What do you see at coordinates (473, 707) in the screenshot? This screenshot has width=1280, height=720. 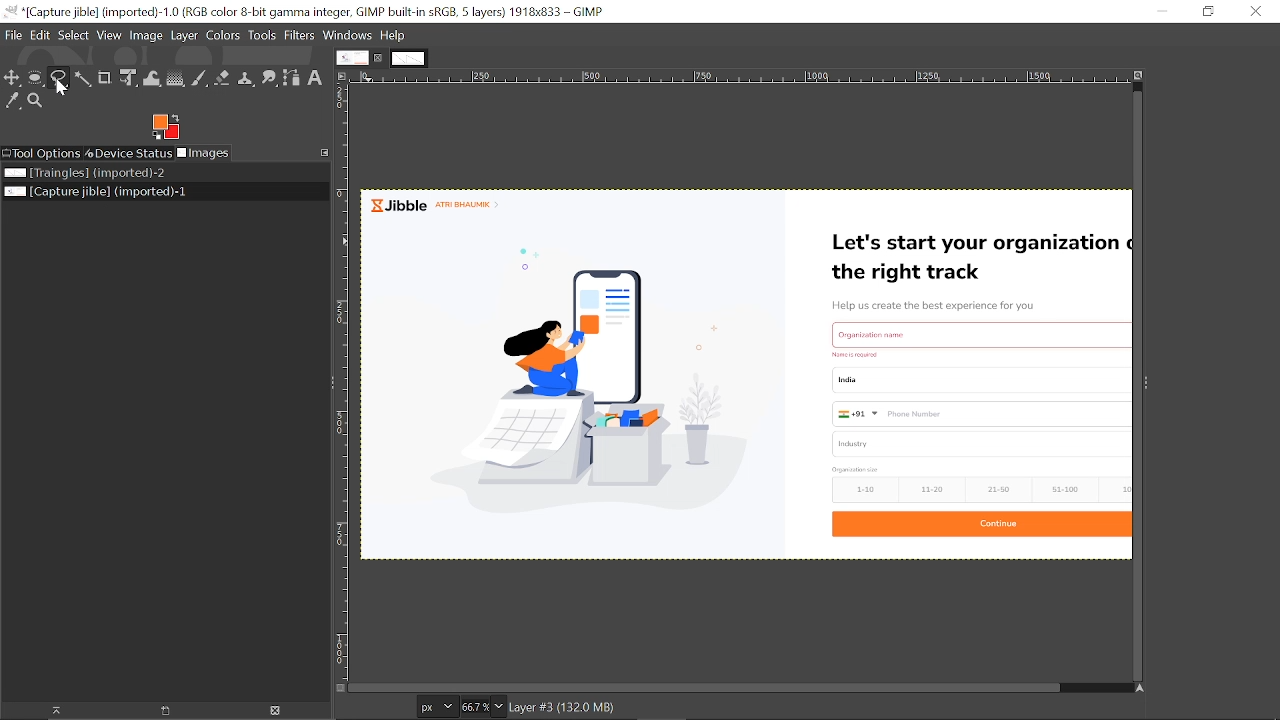 I see `Current zoom` at bounding box center [473, 707].